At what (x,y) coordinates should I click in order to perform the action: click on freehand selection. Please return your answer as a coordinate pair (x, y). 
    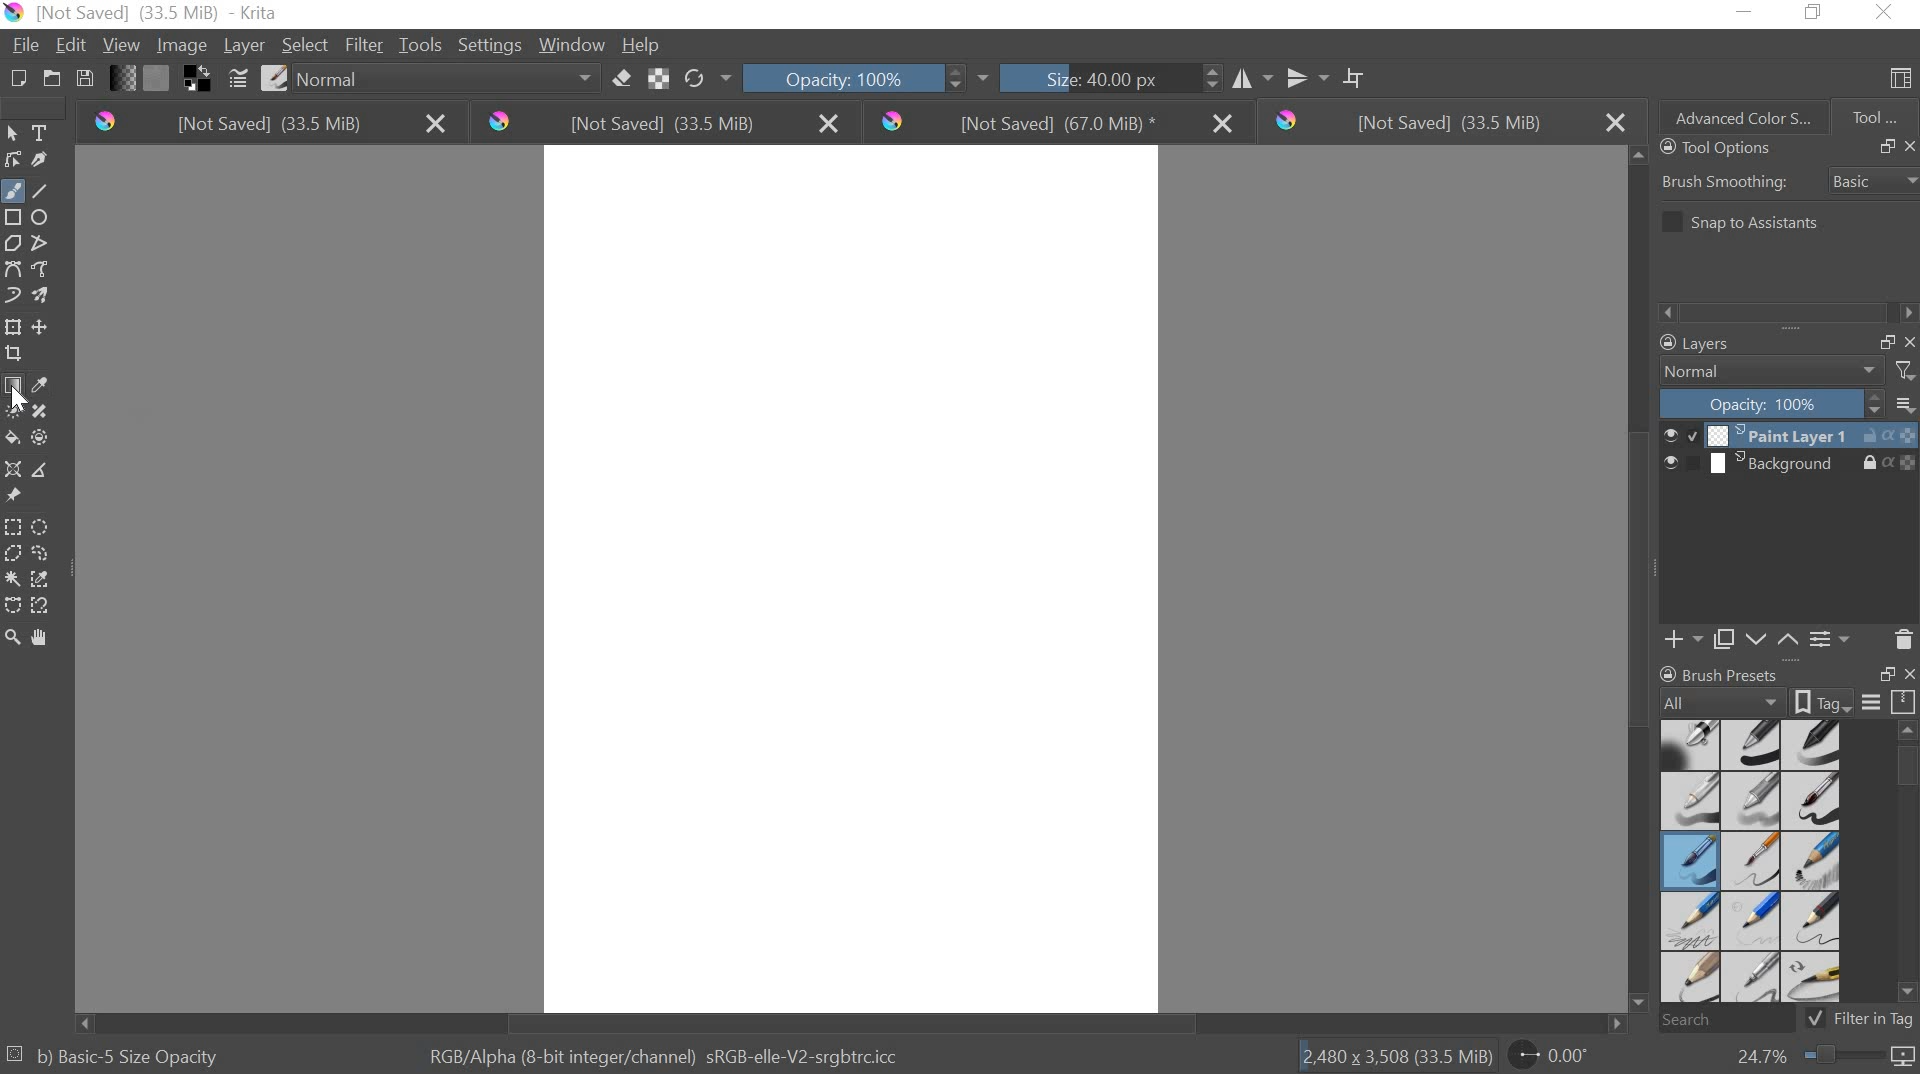
    Looking at the image, I should click on (44, 555).